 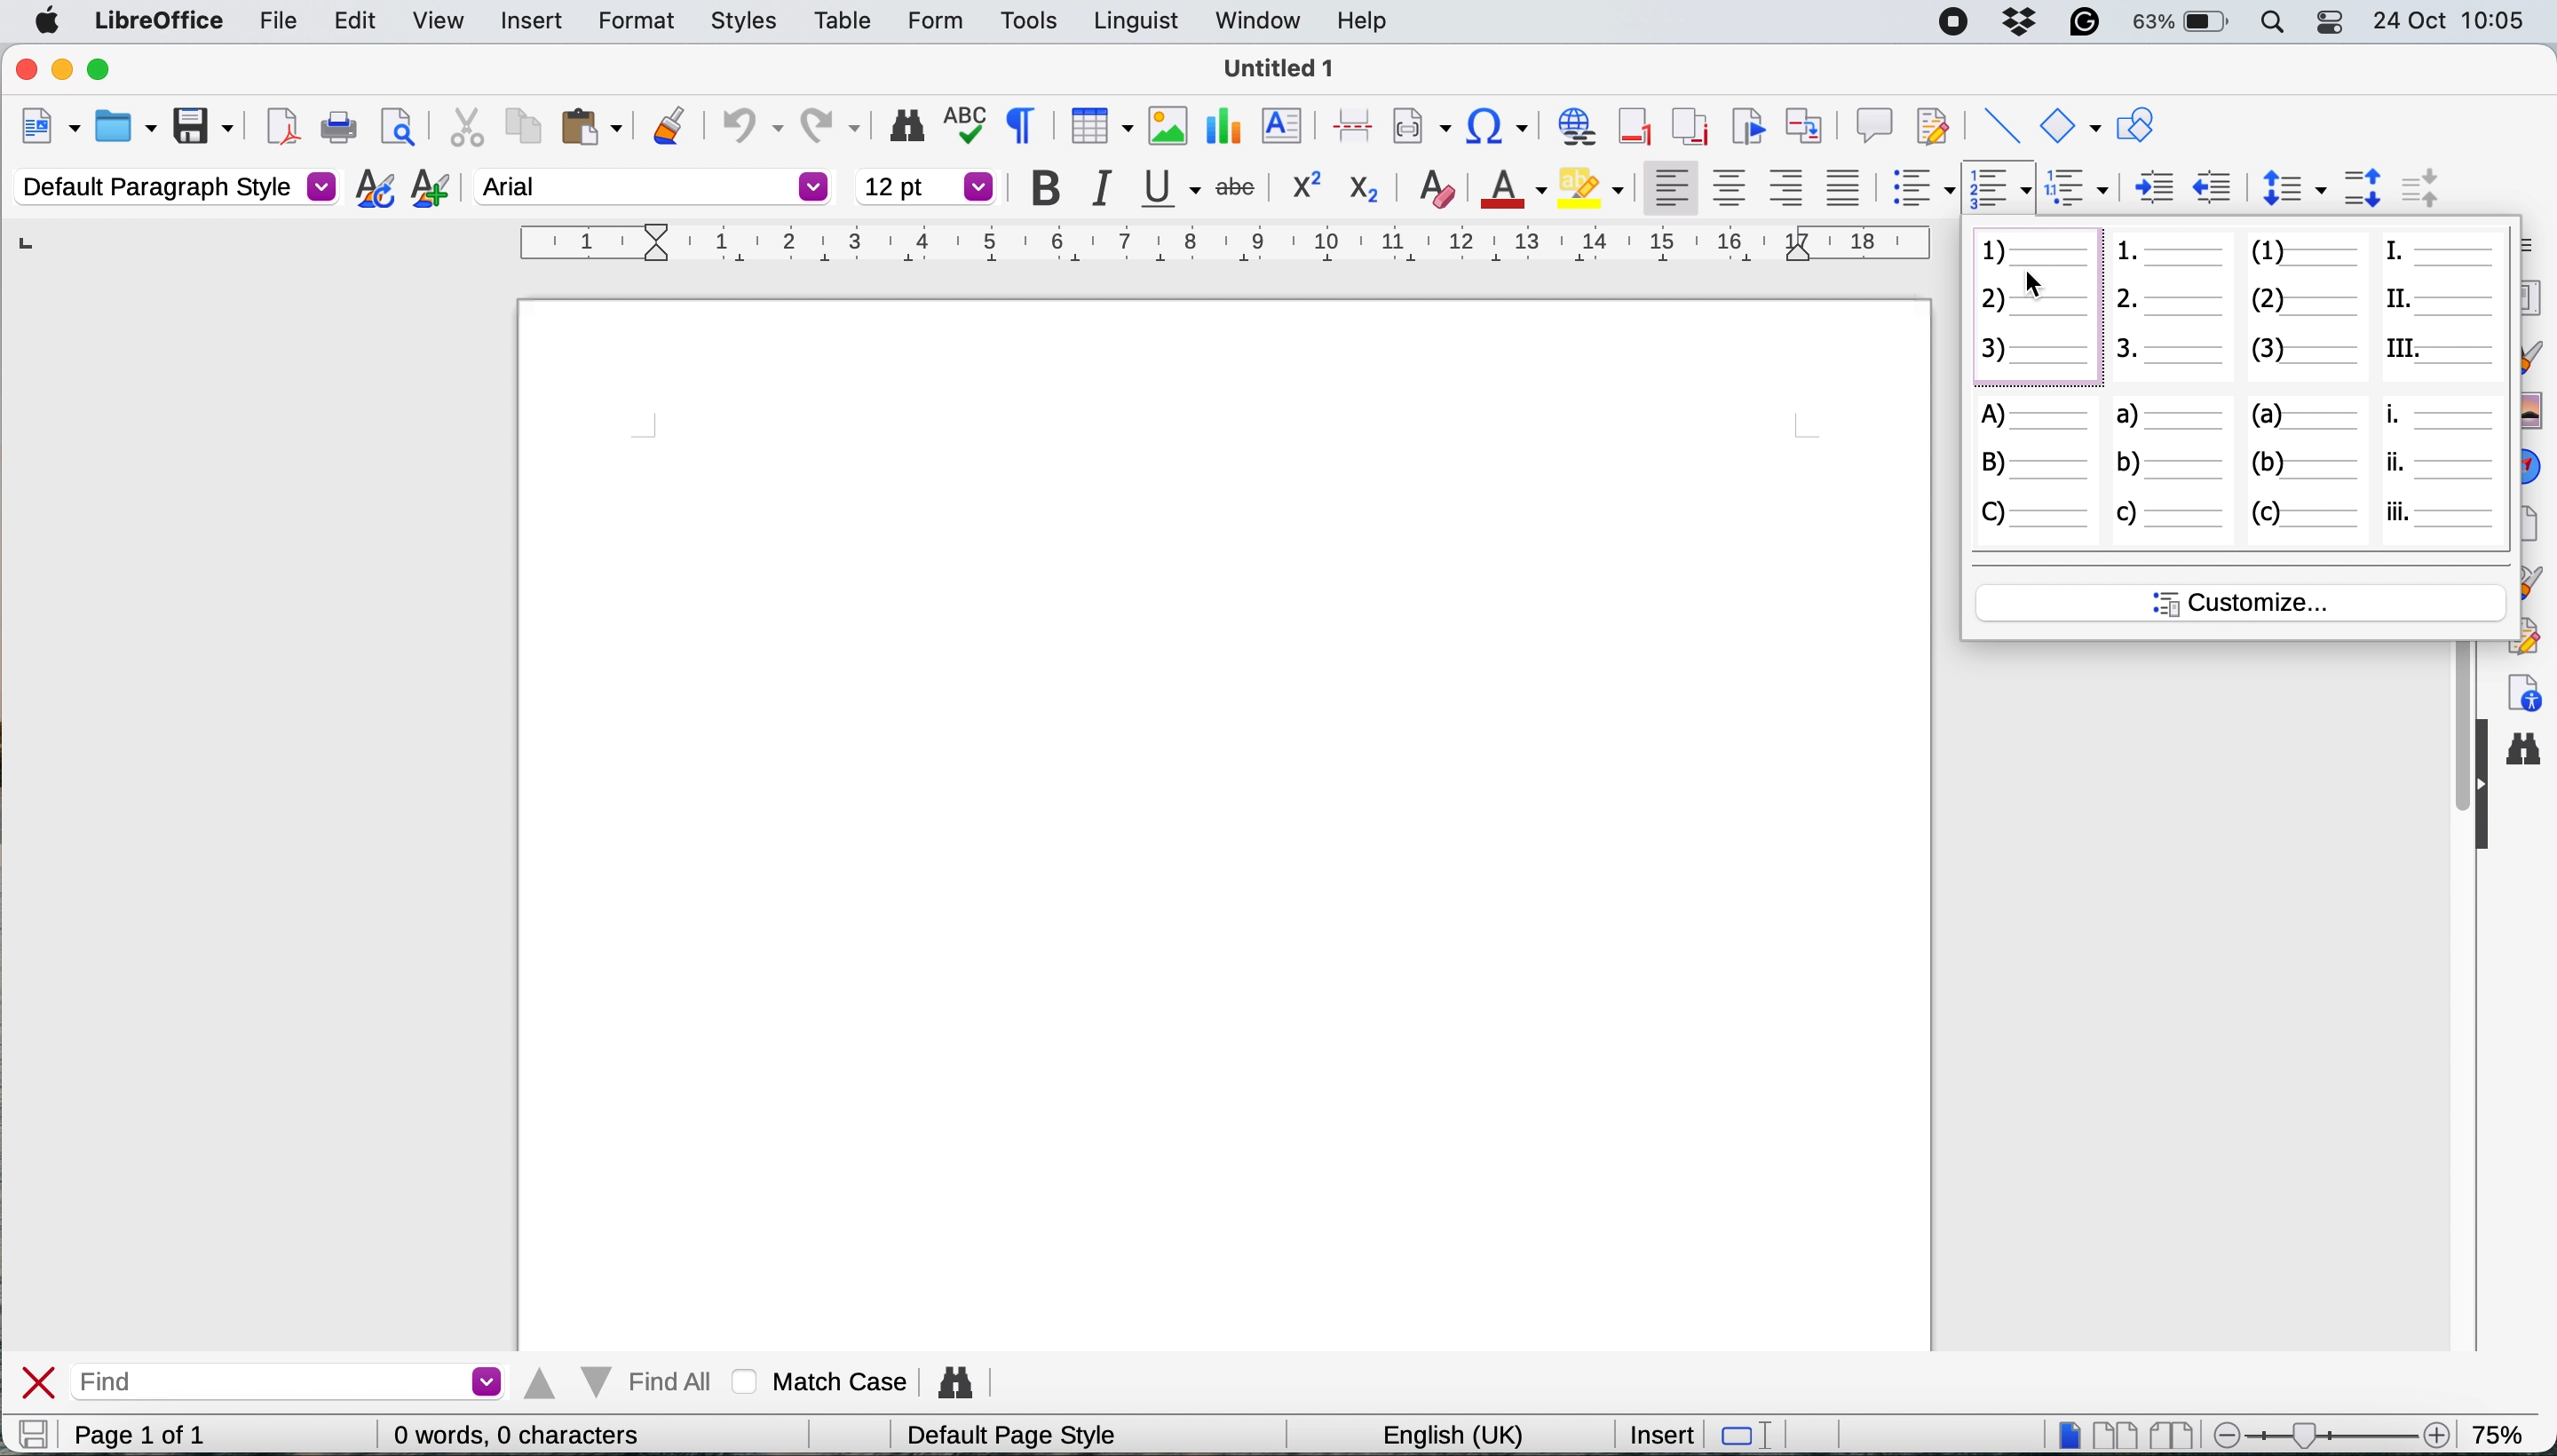 What do you see at coordinates (2326, 22) in the screenshot?
I see `control center` at bounding box center [2326, 22].